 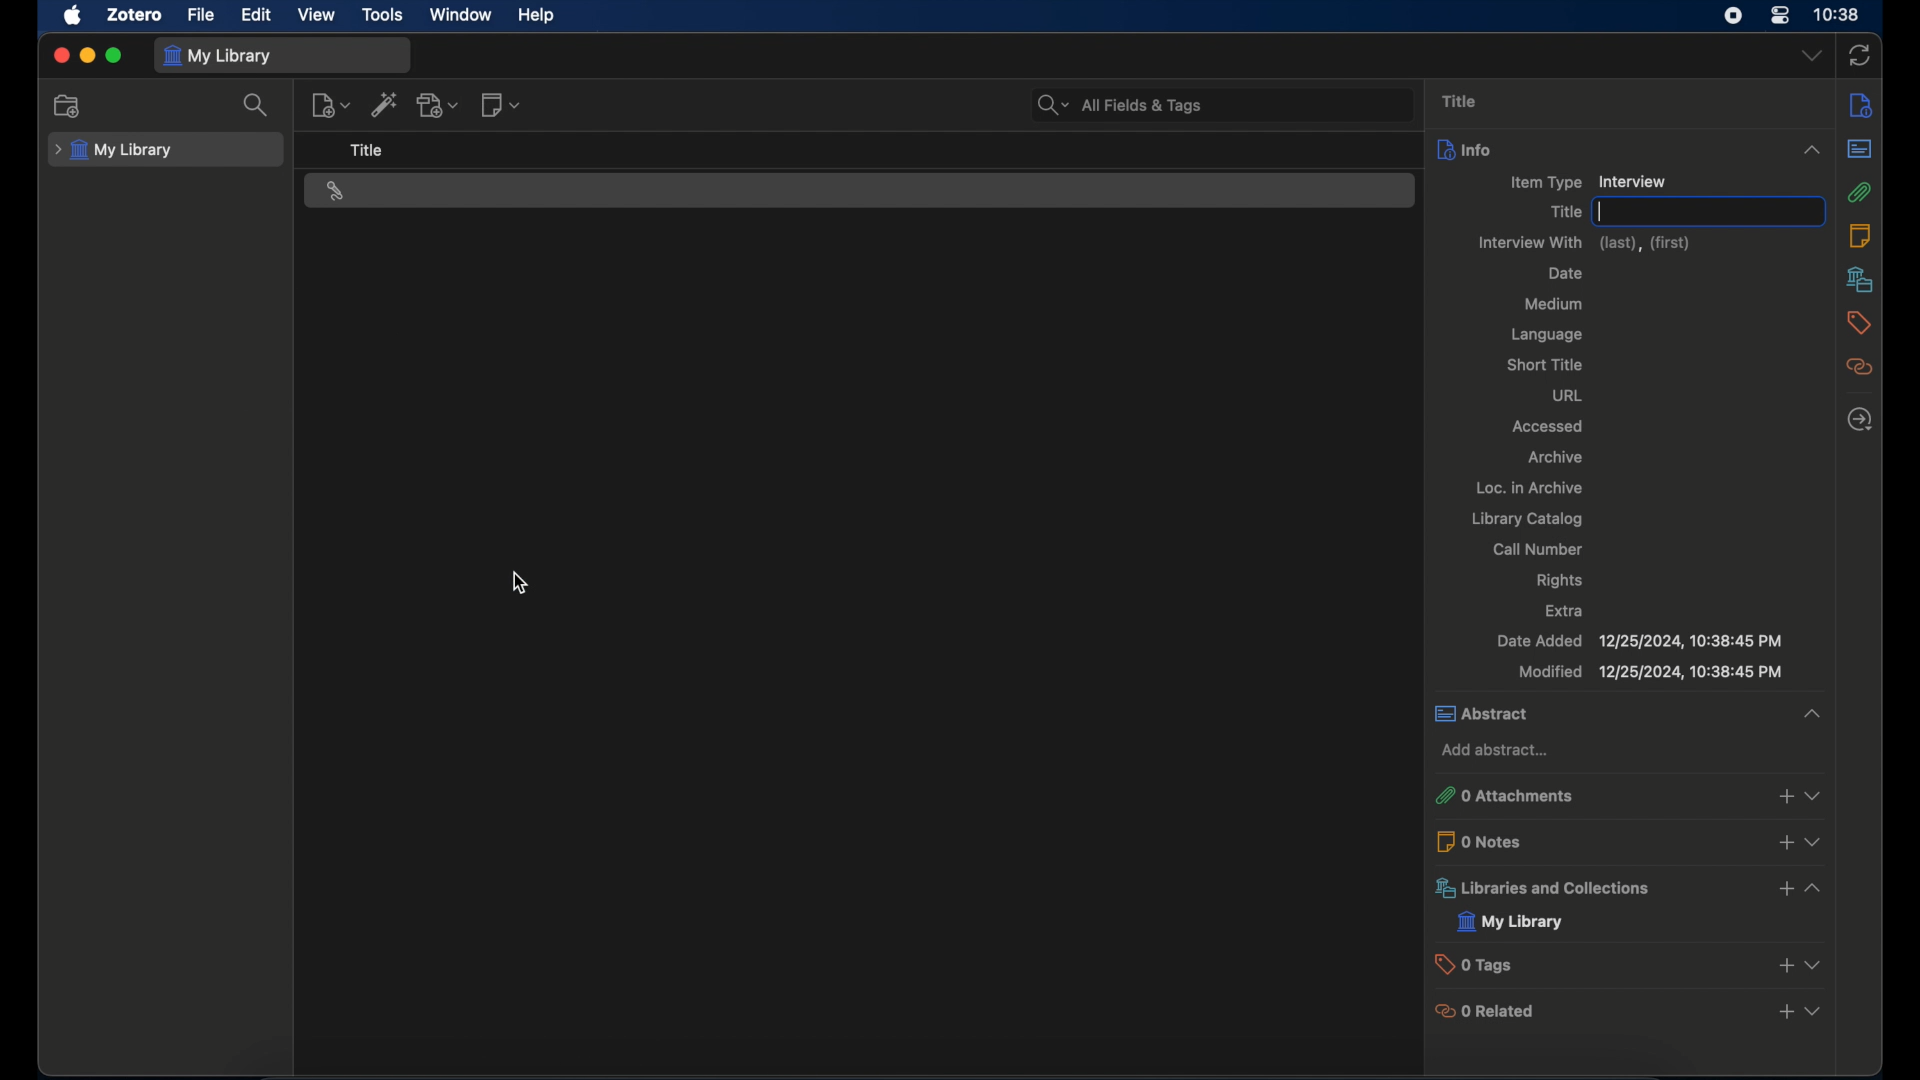 I want to click on my library, so click(x=217, y=57).